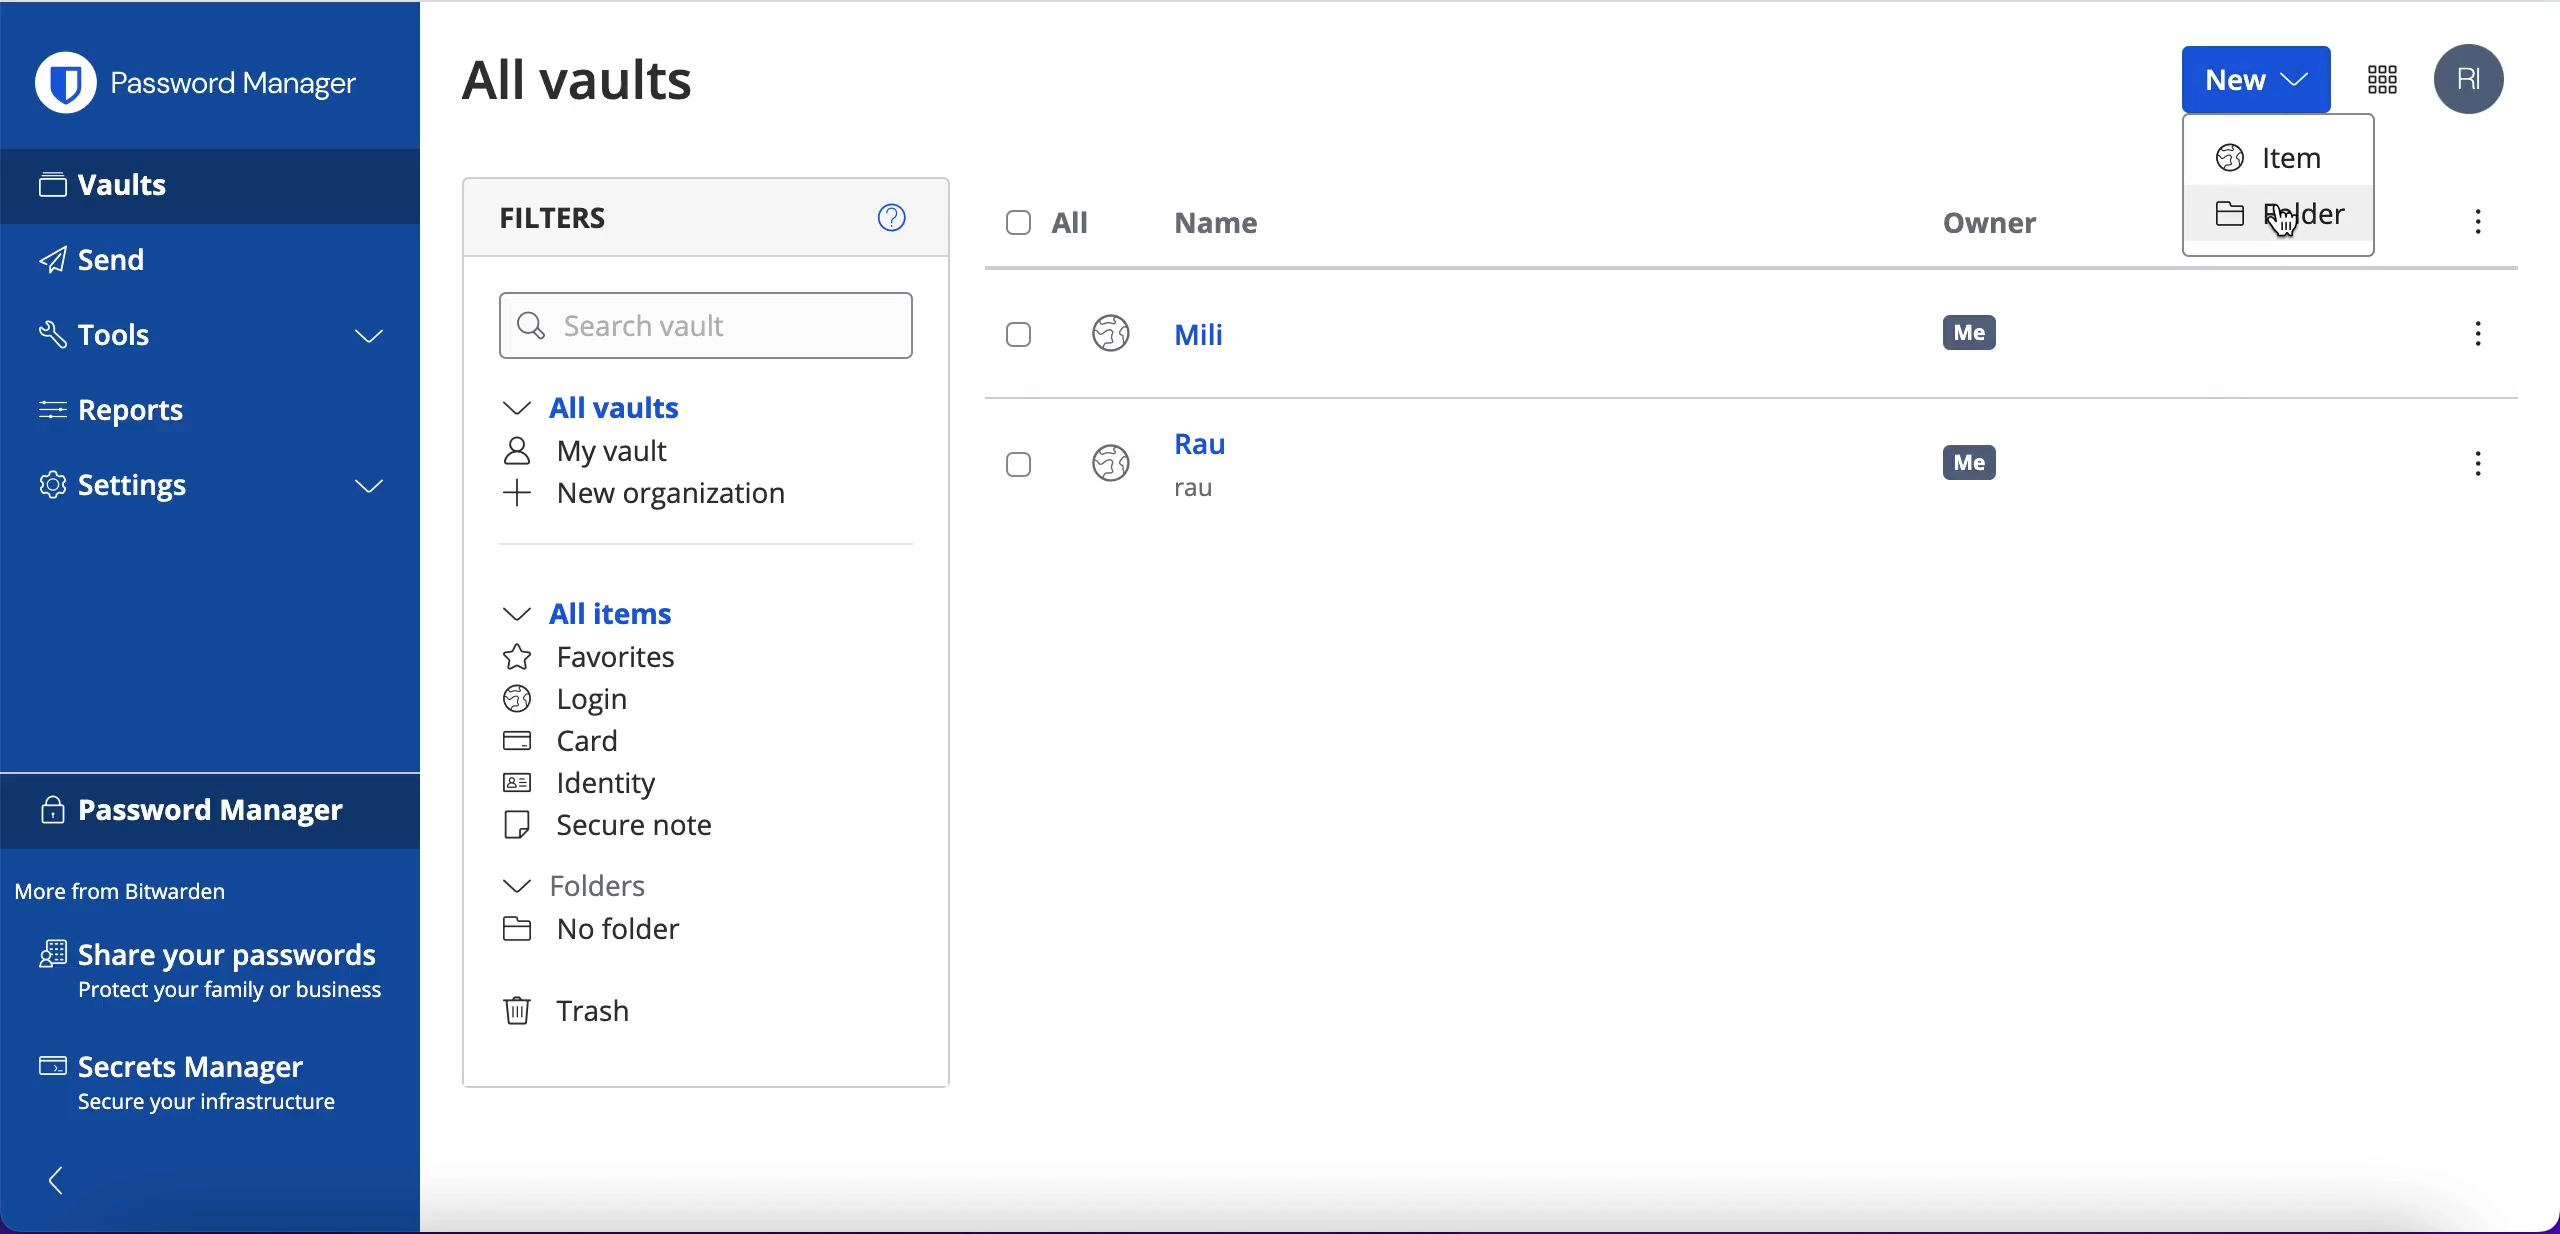 This screenshot has height=1234, width=2560. I want to click on show/hide panel, so click(67, 1179).